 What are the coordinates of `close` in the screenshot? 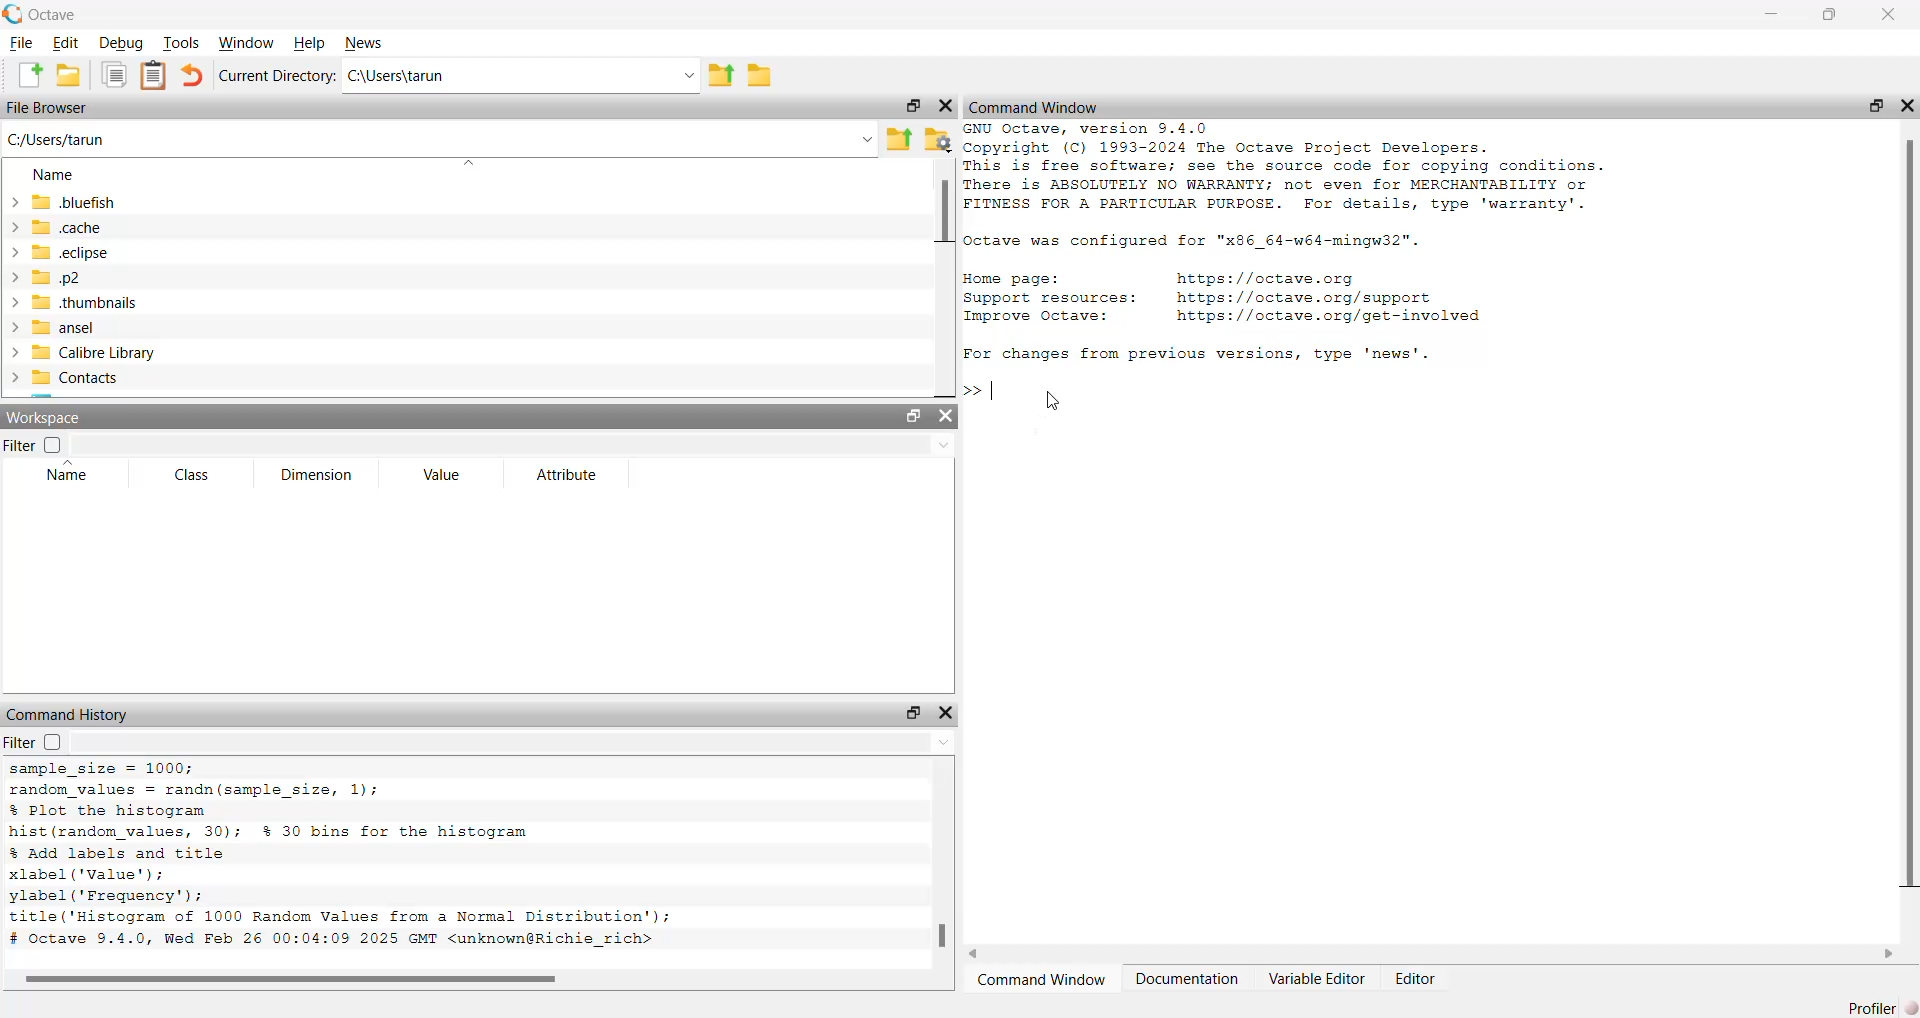 It's located at (945, 416).